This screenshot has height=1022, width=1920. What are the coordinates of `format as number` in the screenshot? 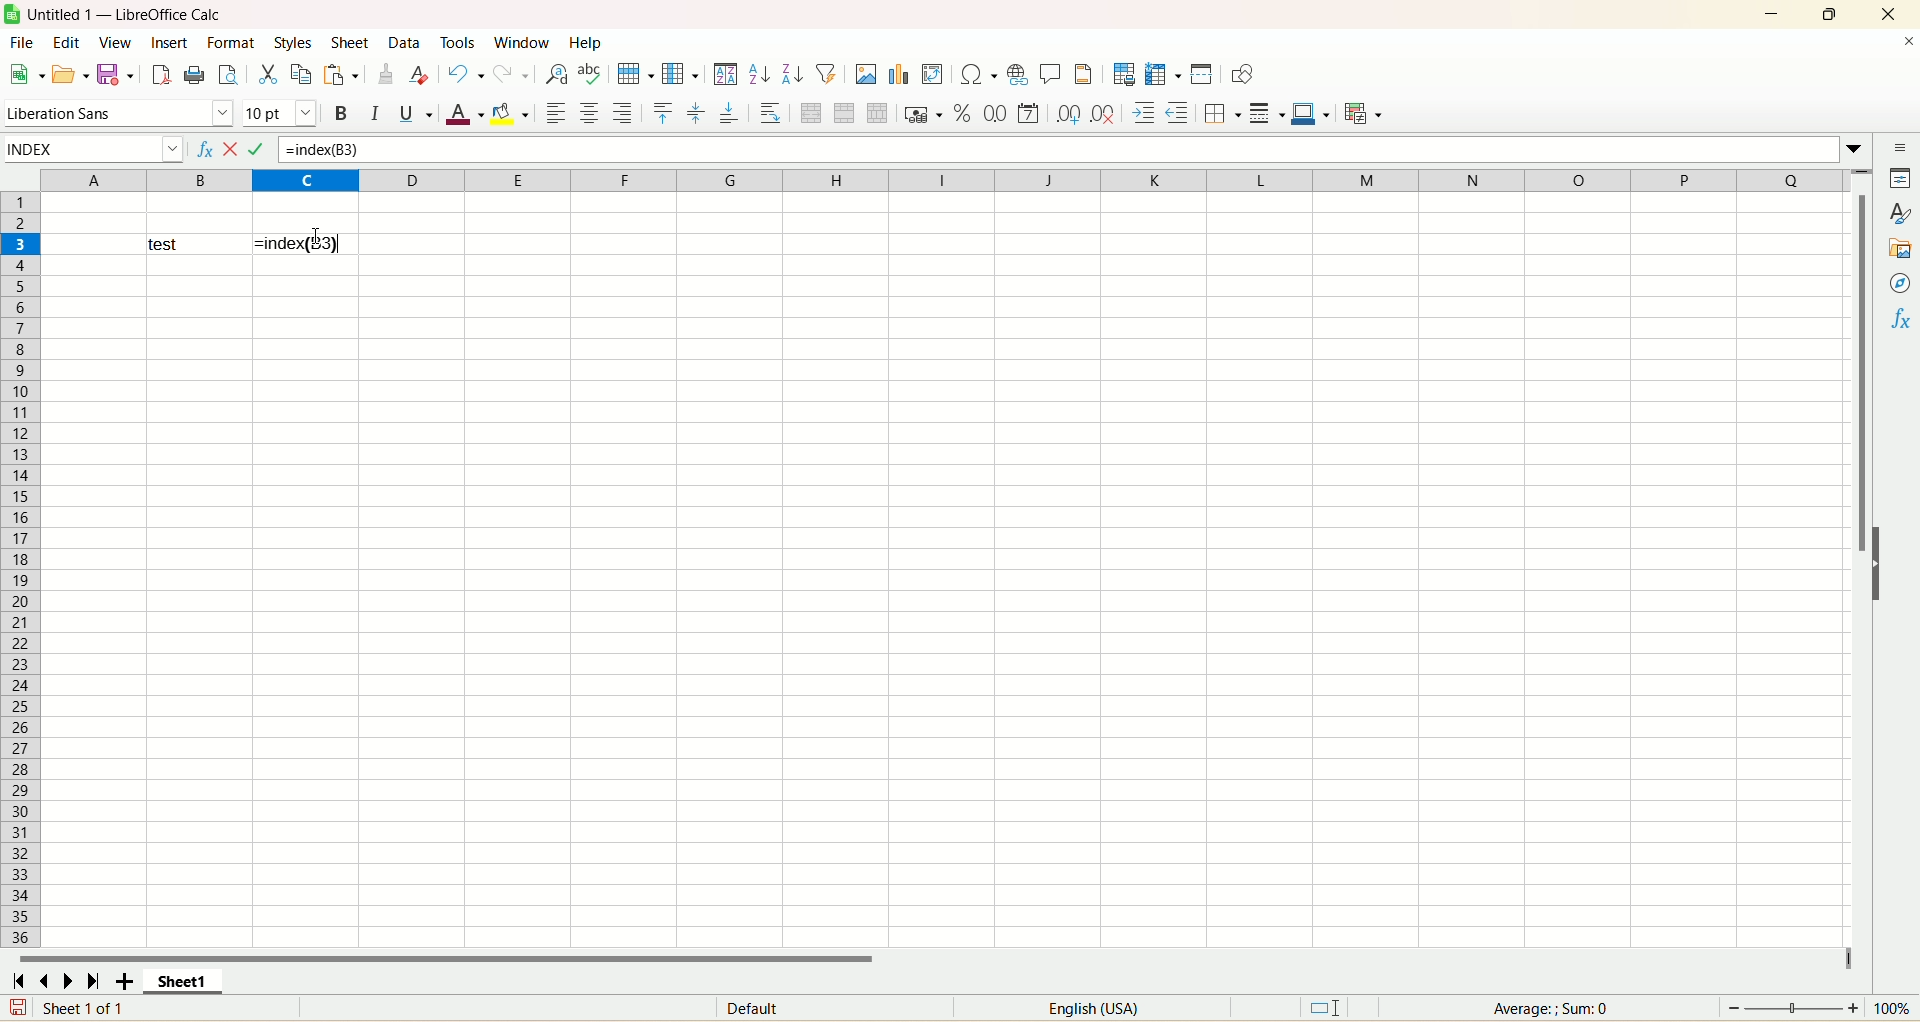 It's located at (1028, 113).